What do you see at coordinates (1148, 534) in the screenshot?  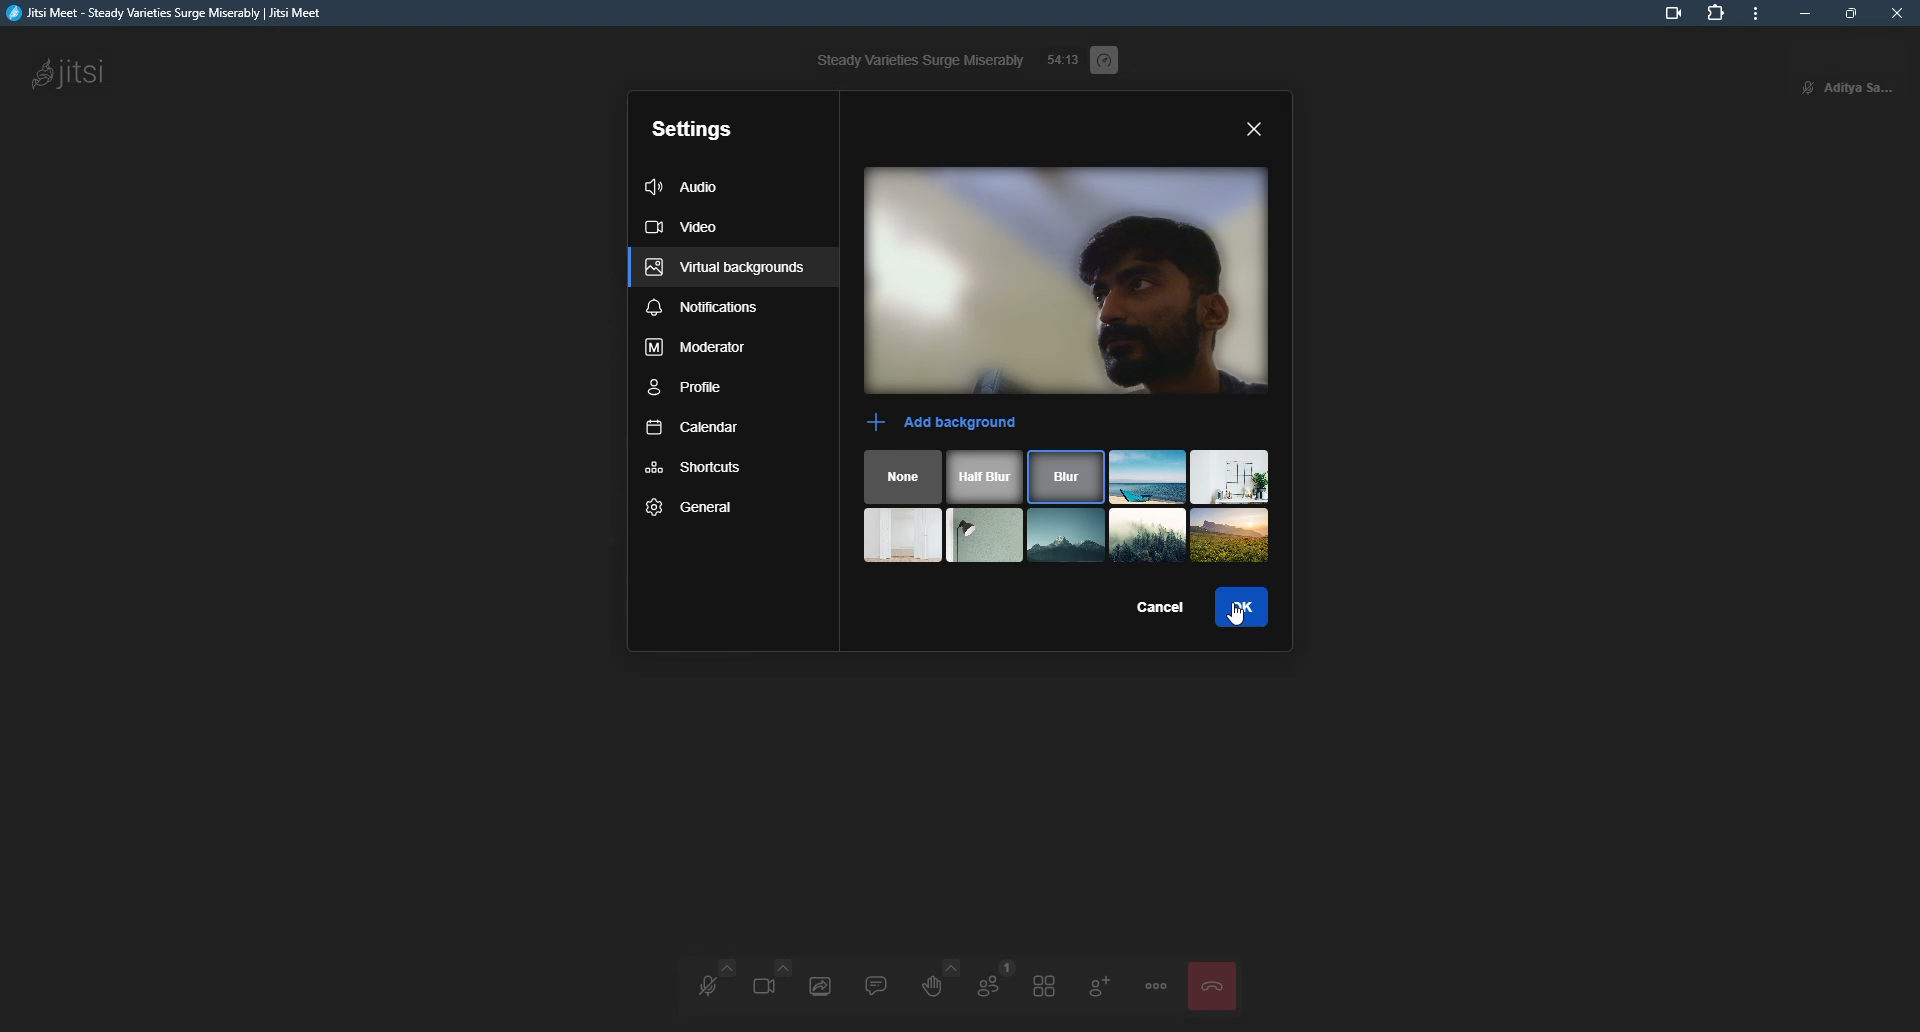 I see `scenery` at bounding box center [1148, 534].